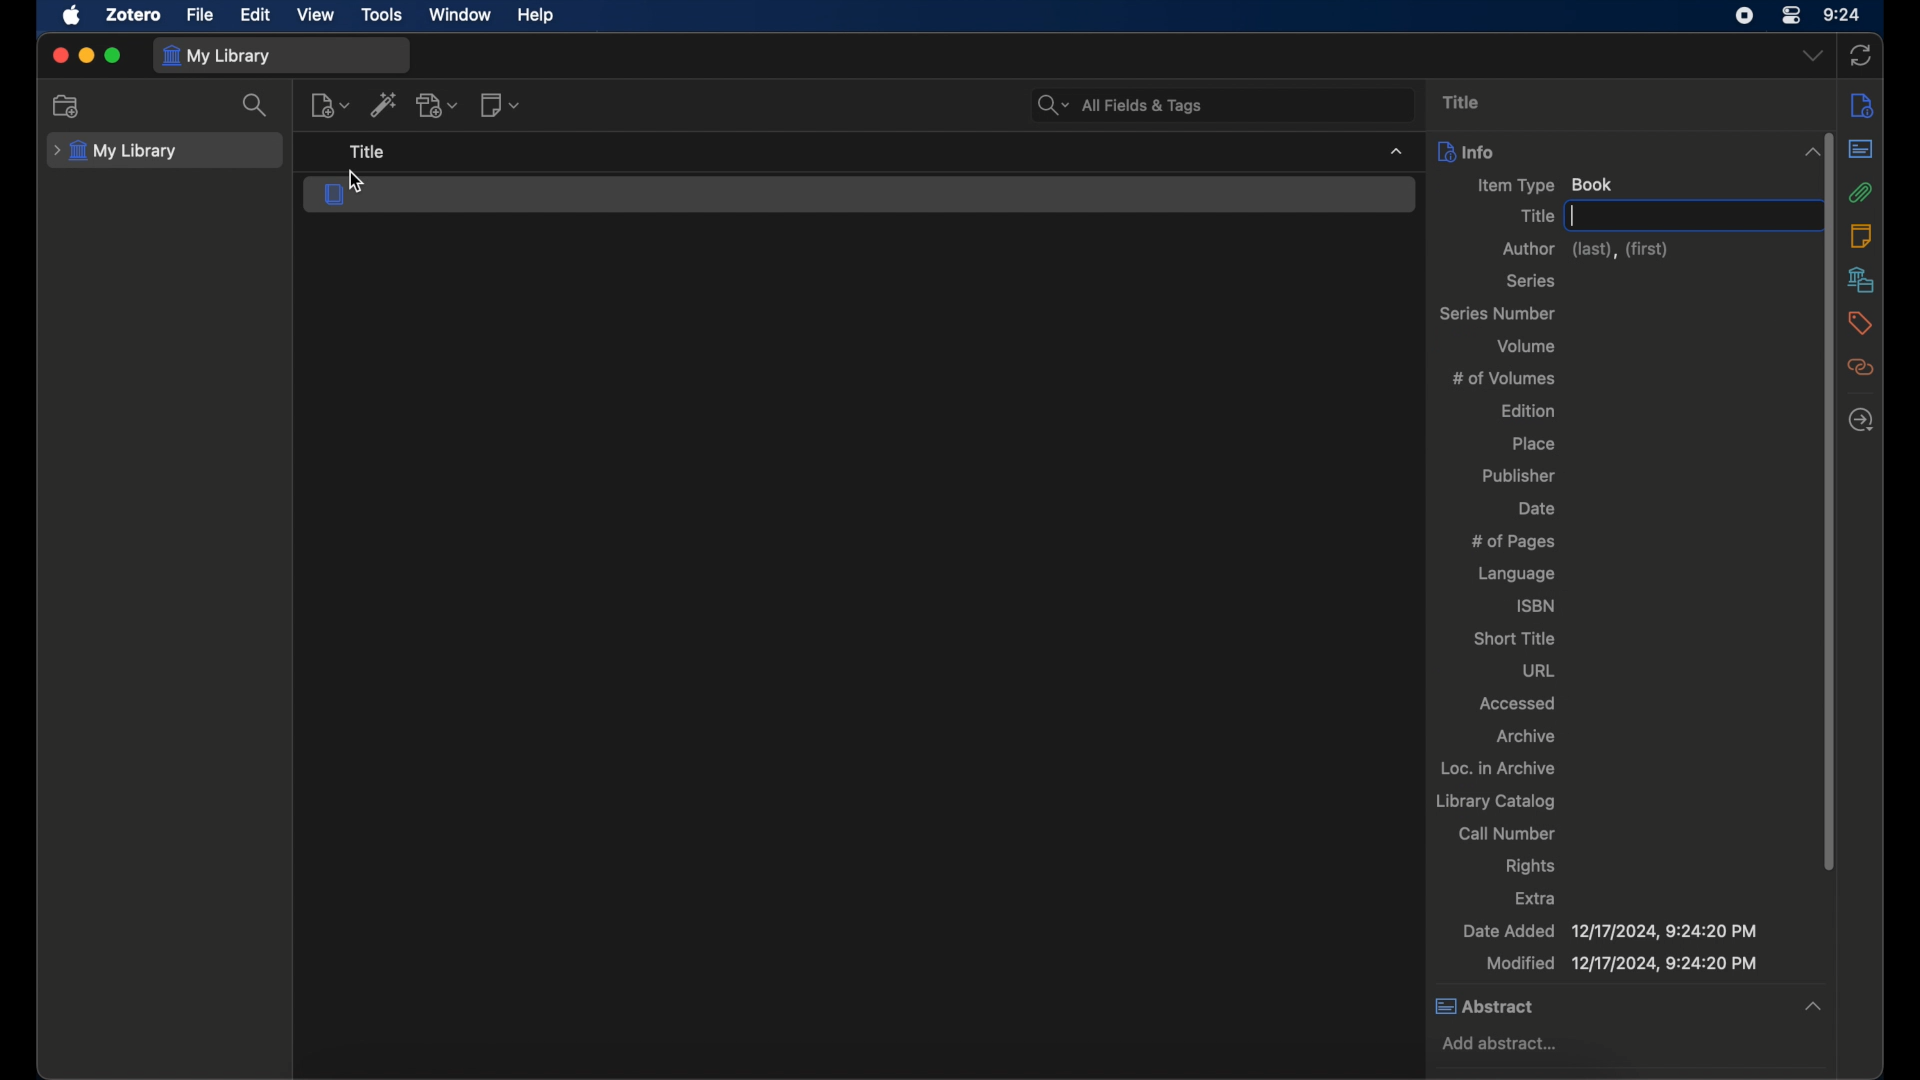 The width and height of the screenshot is (1920, 1080). What do you see at coordinates (1517, 574) in the screenshot?
I see `language` at bounding box center [1517, 574].